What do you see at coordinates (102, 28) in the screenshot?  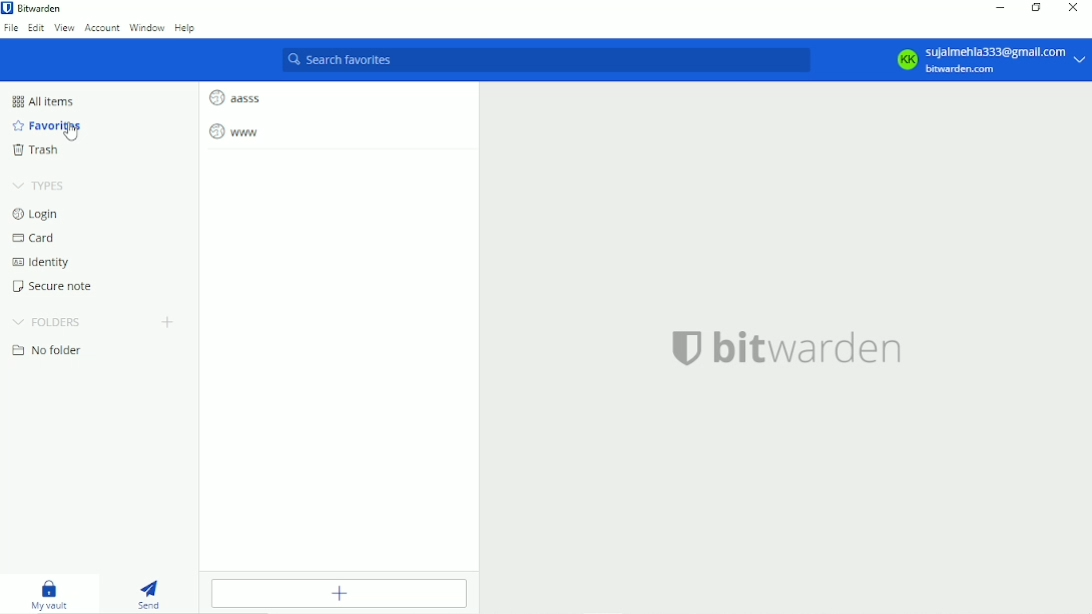 I see `Account` at bounding box center [102, 28].